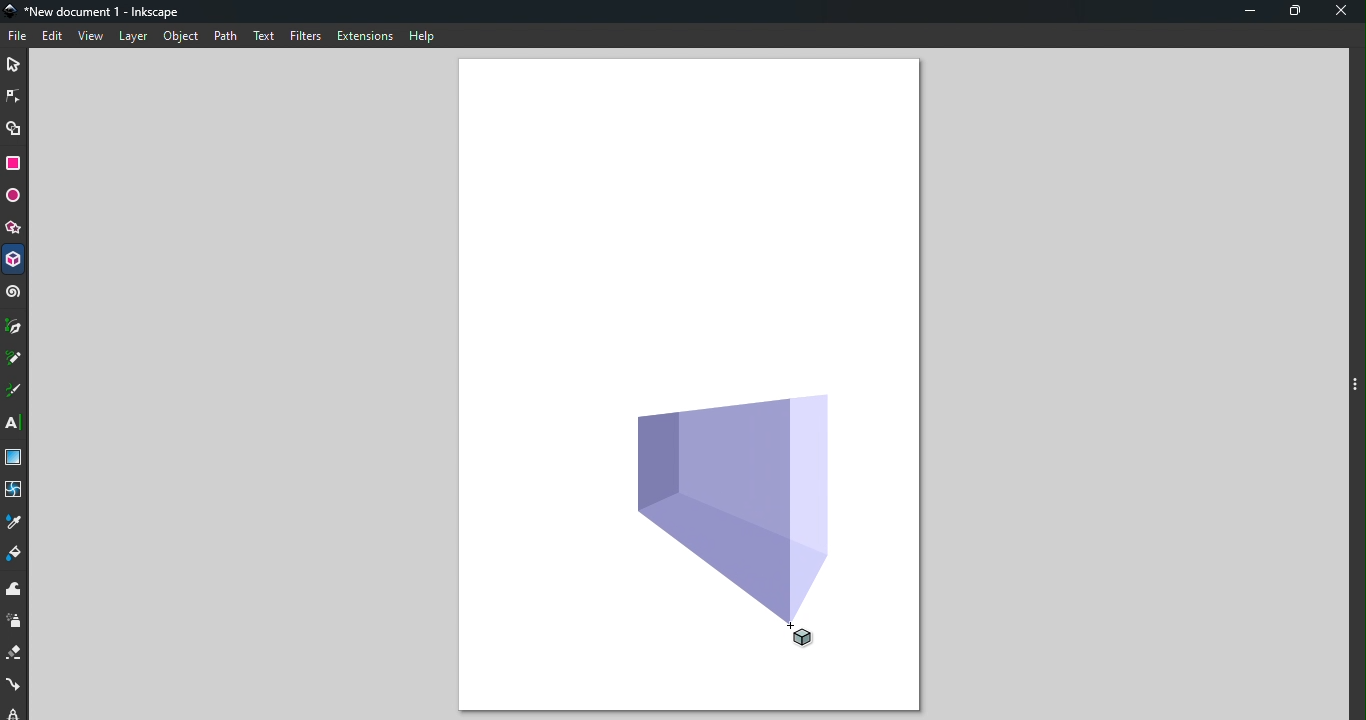 The width and height of the screenshot is (1366, 720). I want to click on Mesh tool, so click(14, 488).